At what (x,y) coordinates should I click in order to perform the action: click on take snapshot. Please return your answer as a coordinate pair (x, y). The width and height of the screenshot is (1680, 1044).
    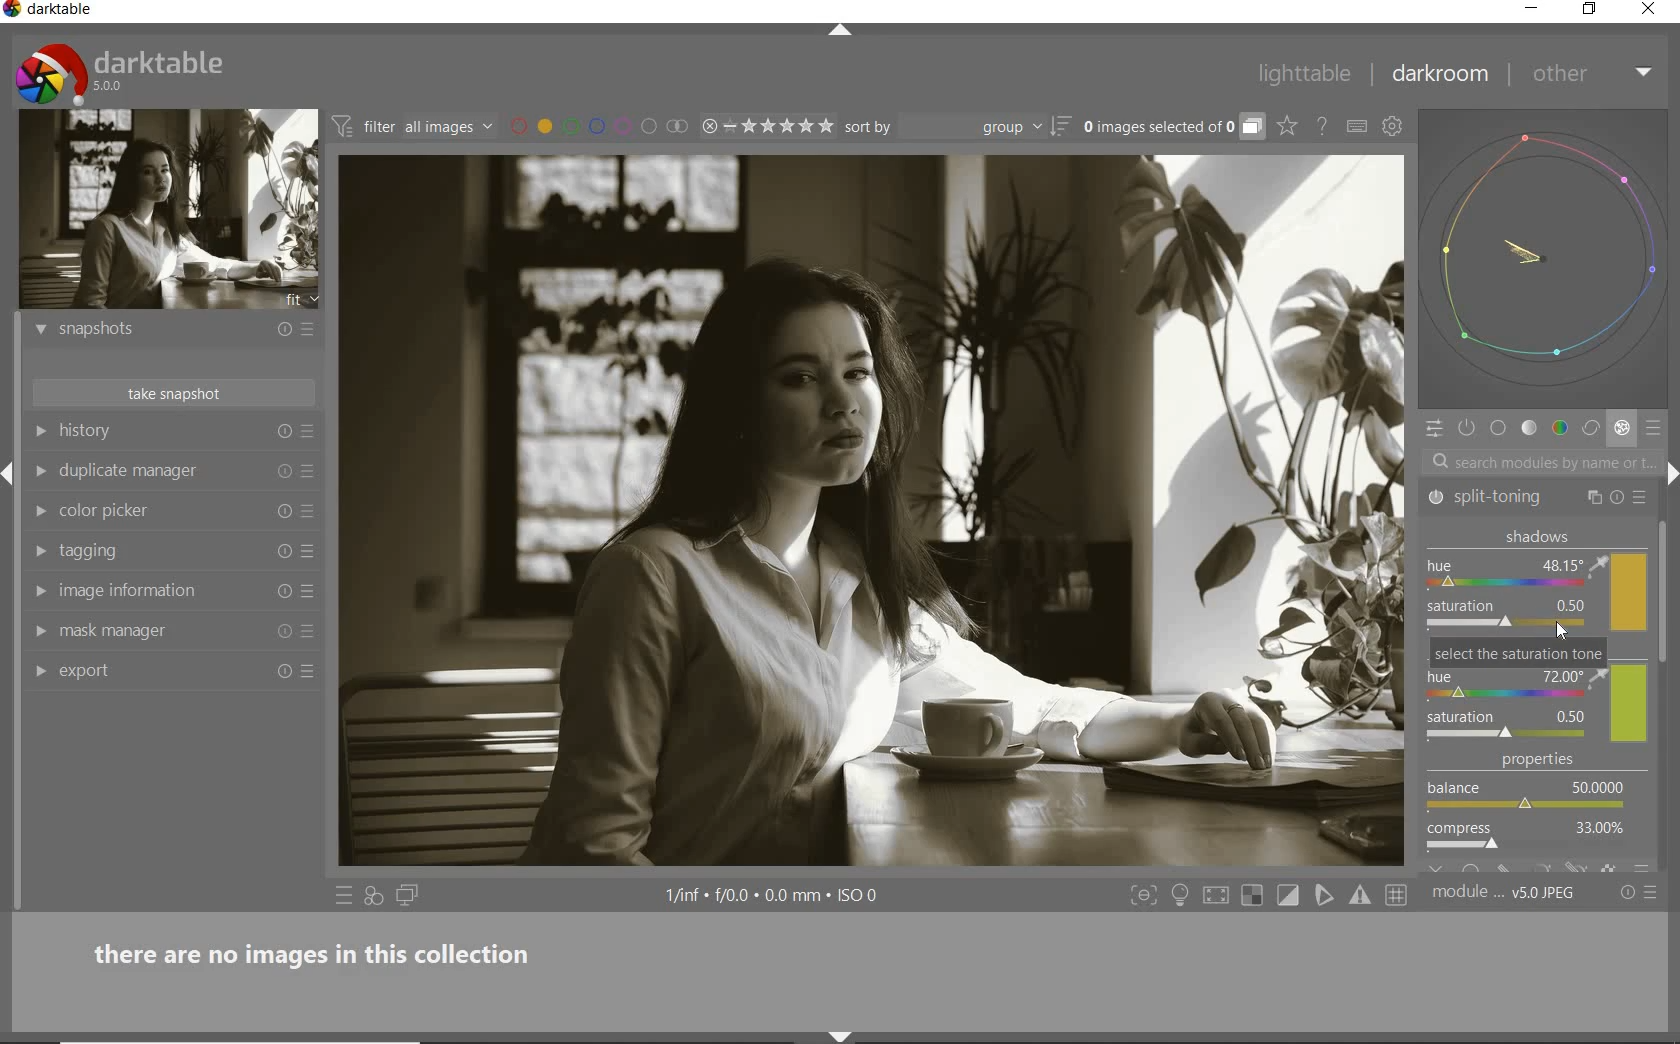
    Looking at the image, I should click on (170, 393).